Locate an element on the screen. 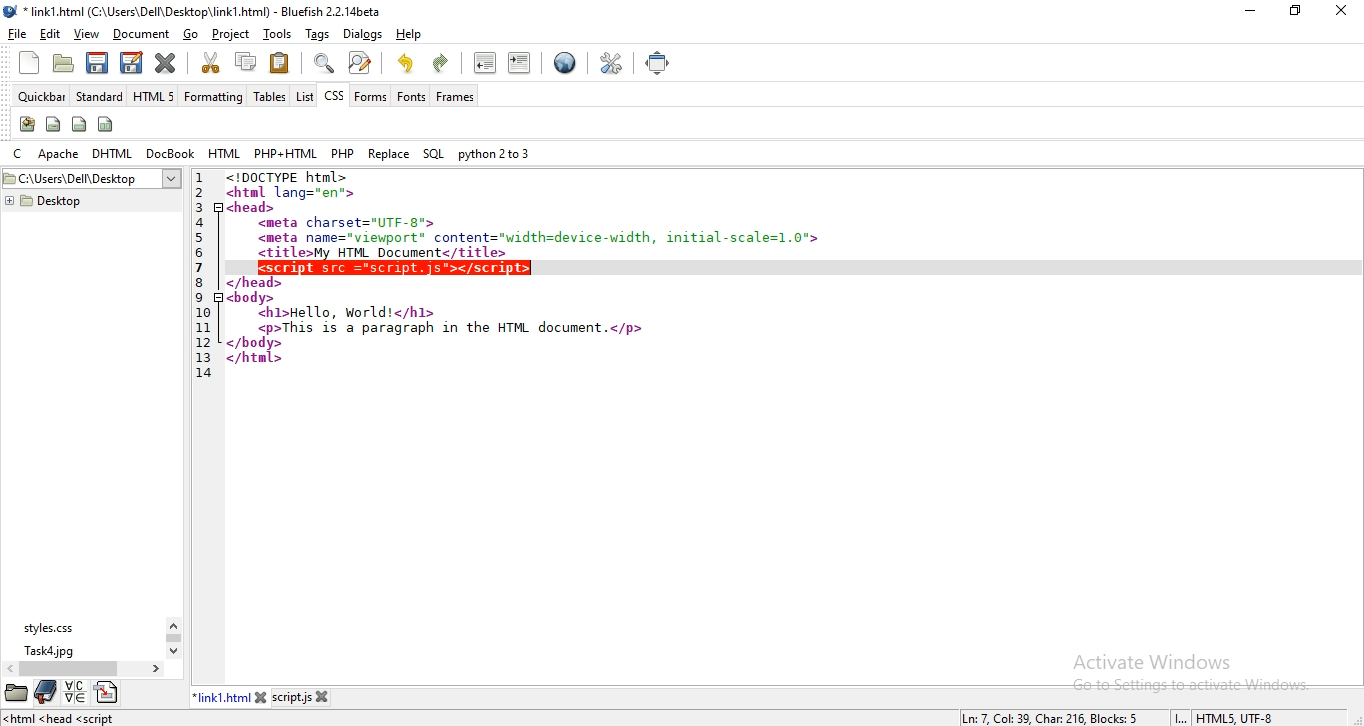 This screenshot has width=1364, height=726. minimize is located at coordinates (1249, 9).